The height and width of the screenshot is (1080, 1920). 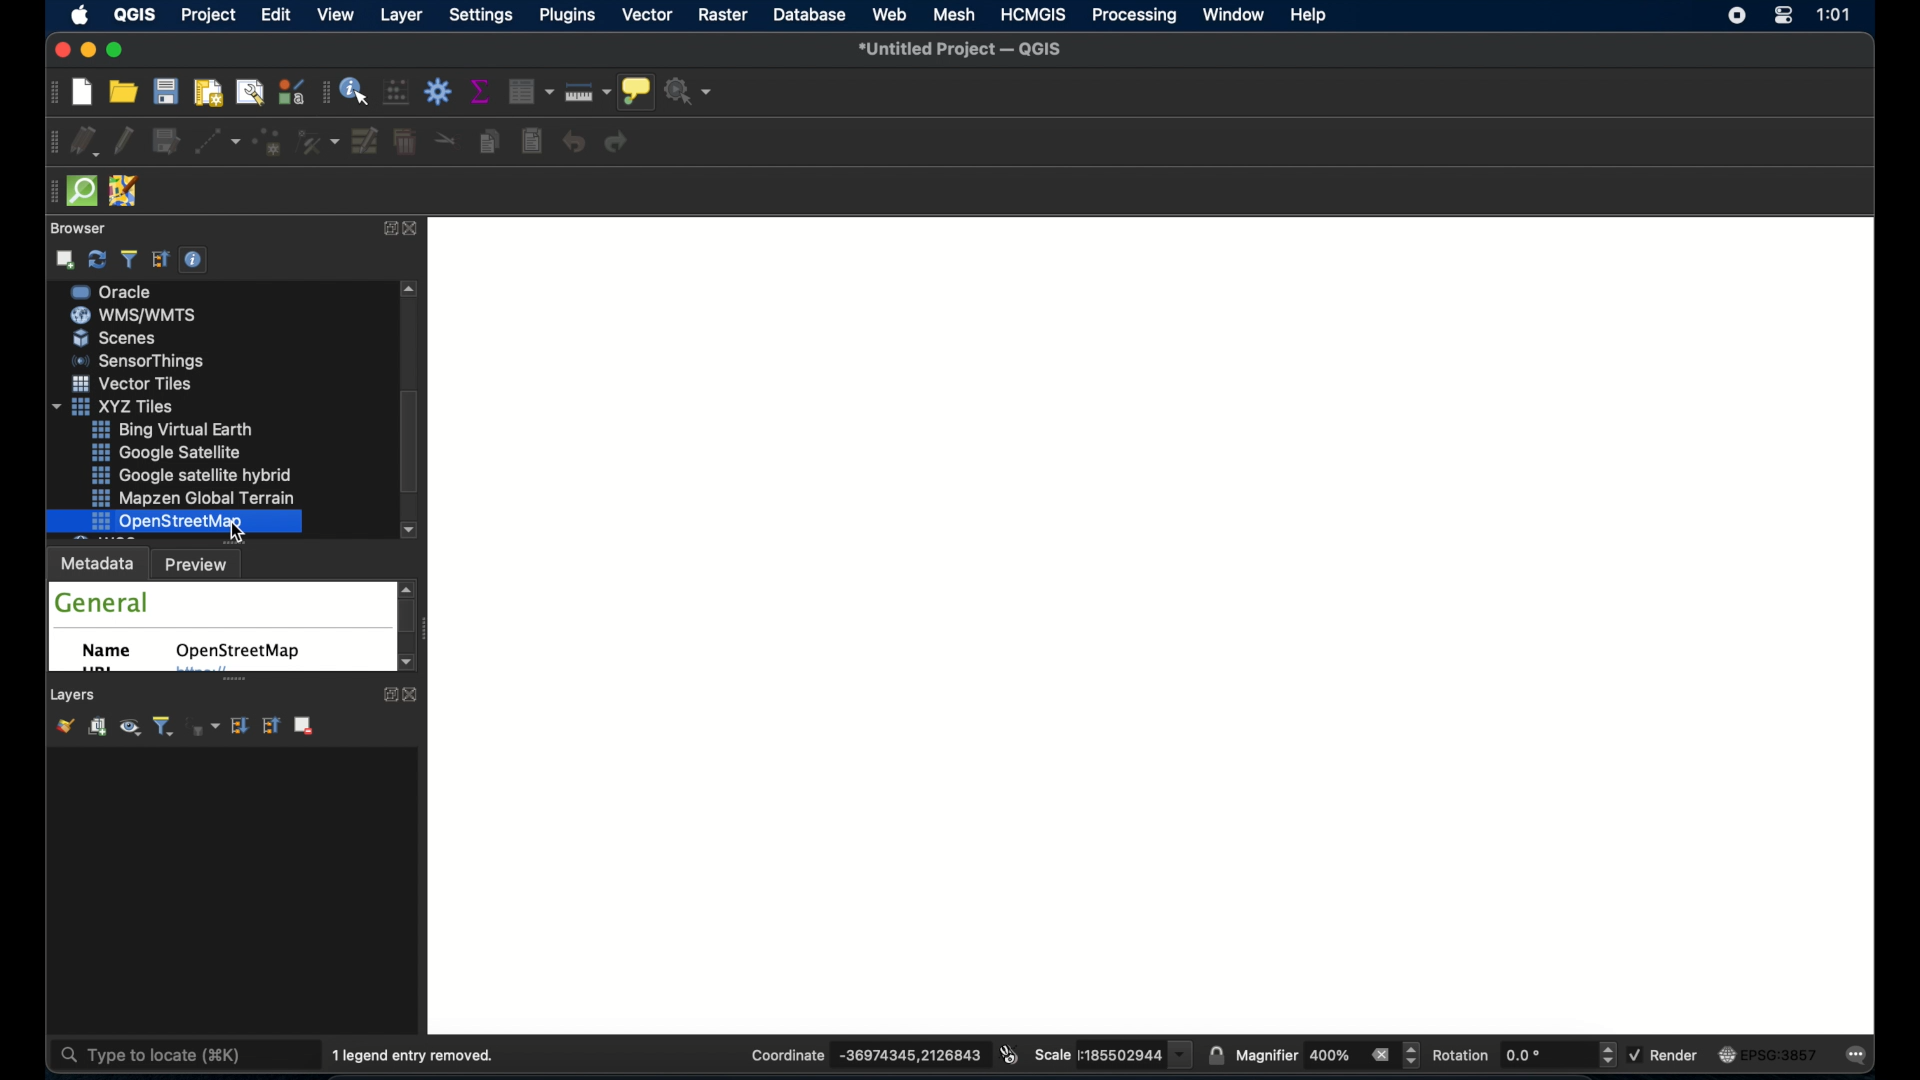 What do you see at coordinates (1009, 1053) in the screenshot?
I see `toggle extents and mouse position display` at bounding box center [1009, 1053].